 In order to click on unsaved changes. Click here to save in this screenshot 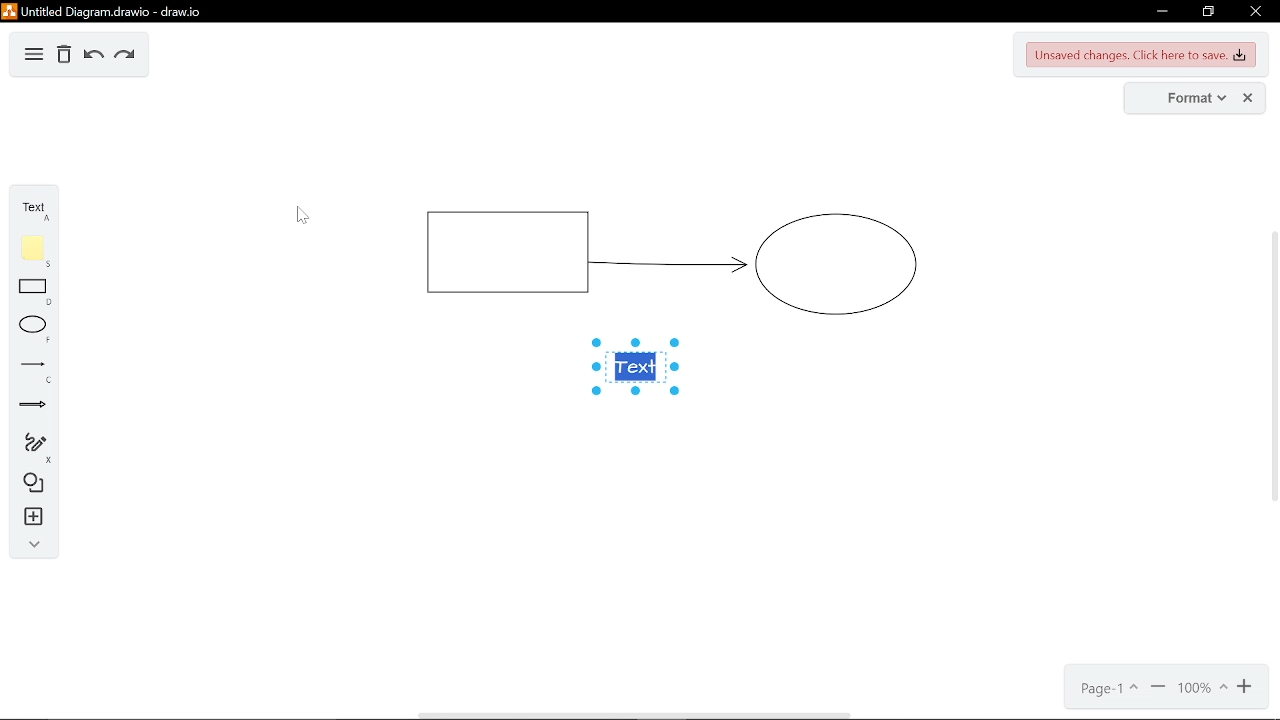, I will do `click(1142, 55)`.